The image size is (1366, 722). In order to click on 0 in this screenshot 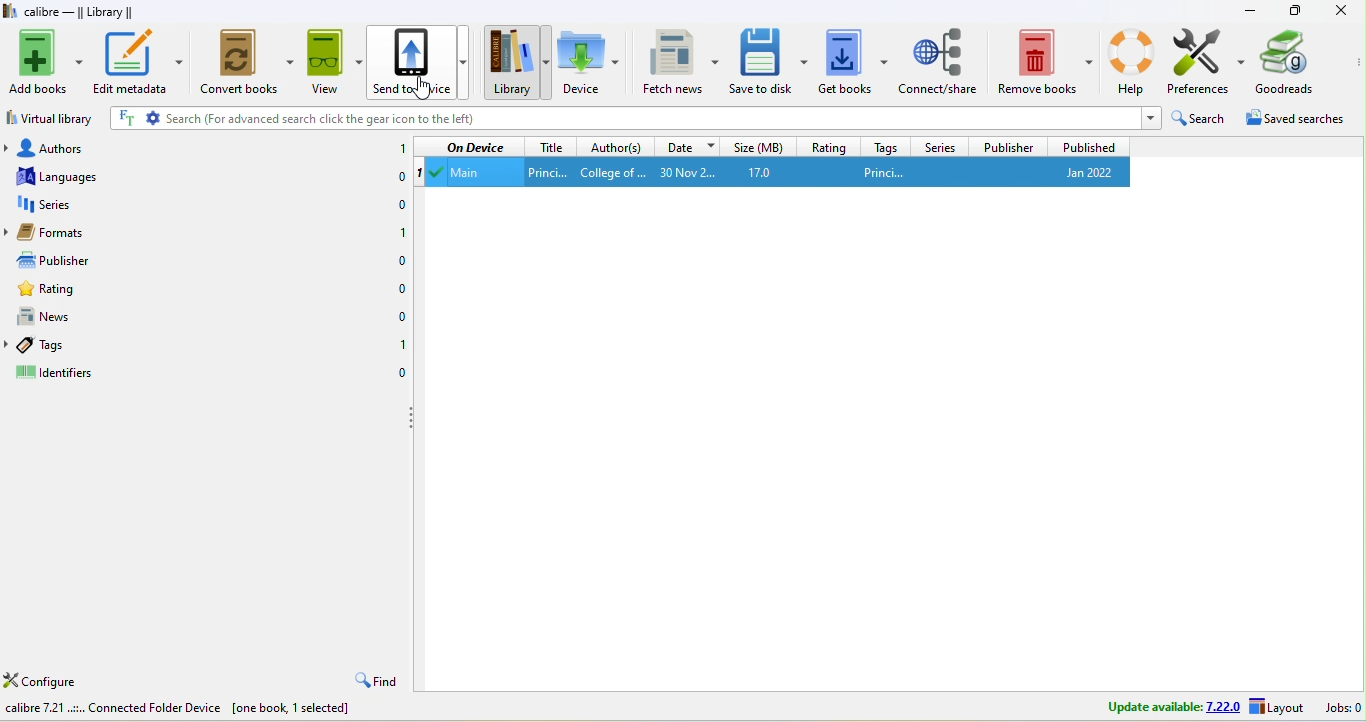, I will do `click(395, 289)`.